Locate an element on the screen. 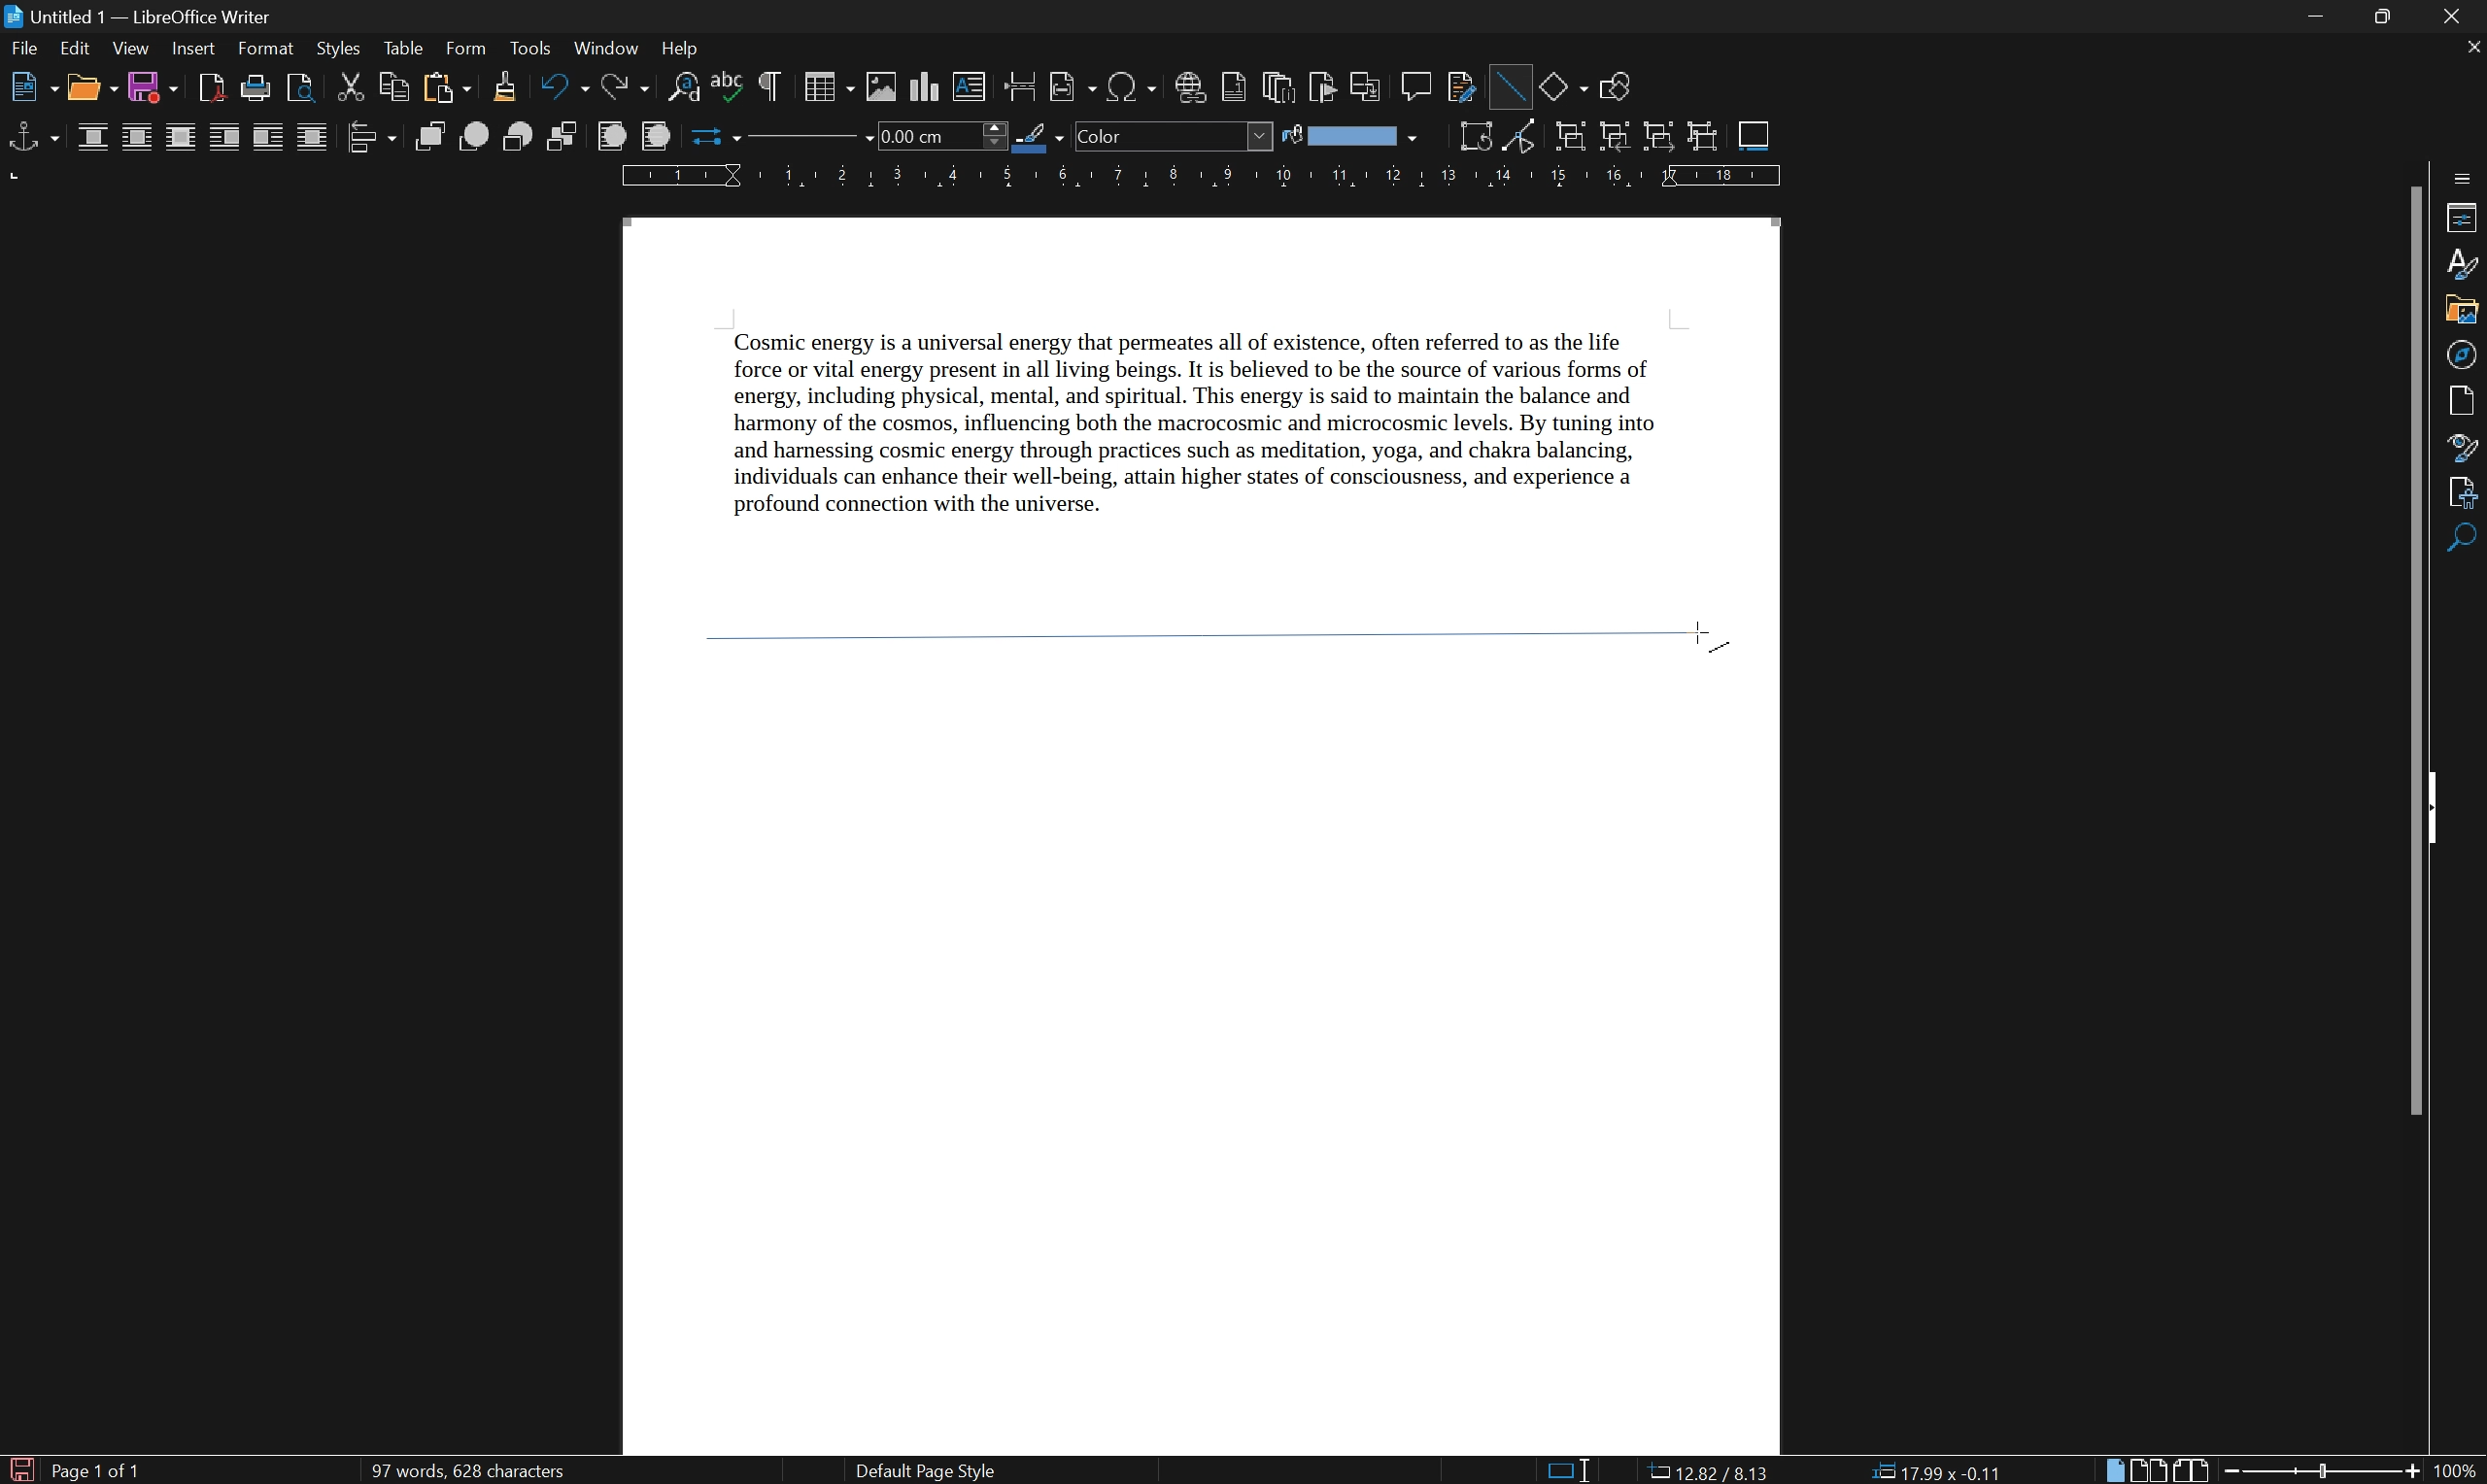  to background is located at coordinates (653, 136).